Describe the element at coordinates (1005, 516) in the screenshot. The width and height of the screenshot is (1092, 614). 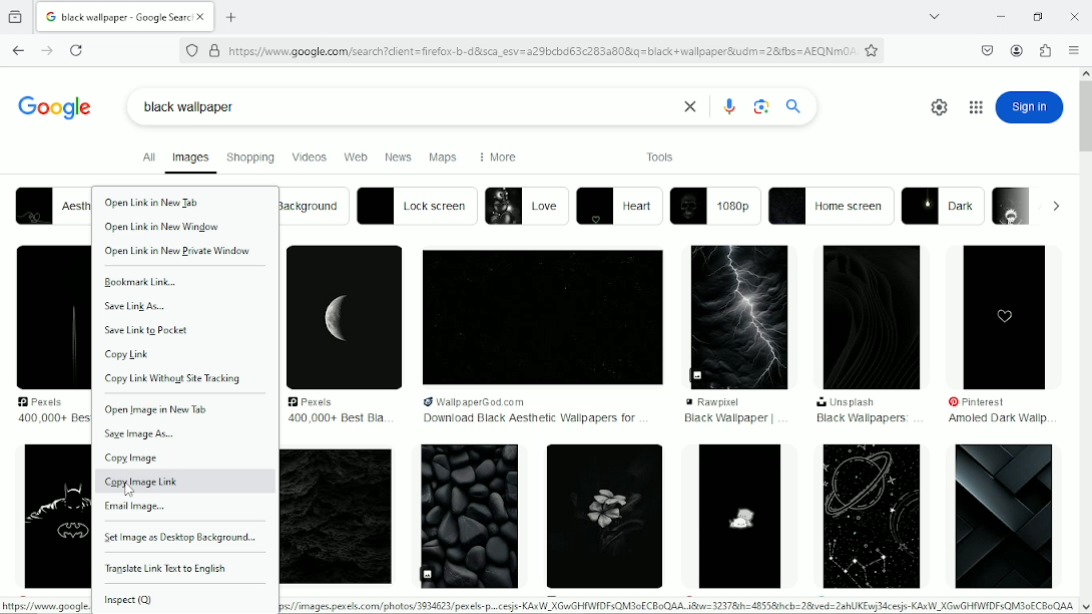
I see `black wallpaper image` at that location.